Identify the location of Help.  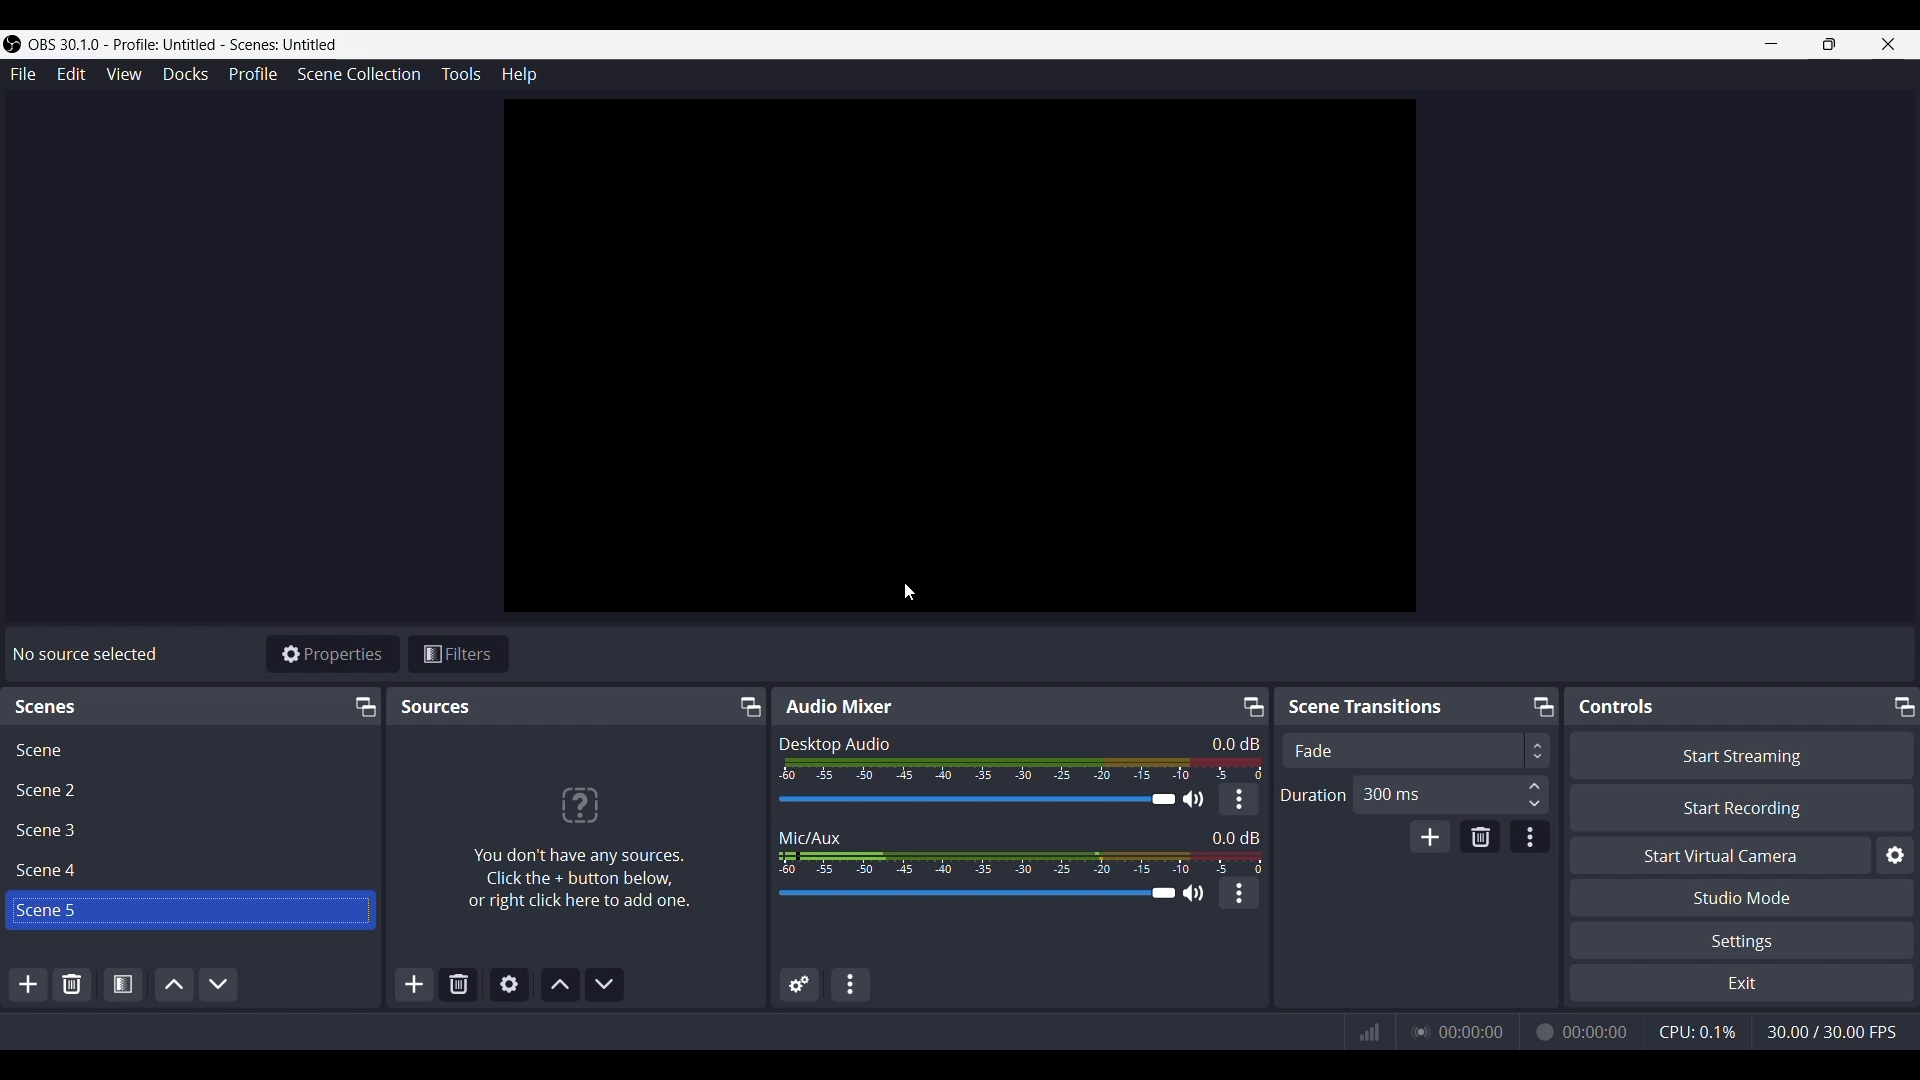
(518, 74).